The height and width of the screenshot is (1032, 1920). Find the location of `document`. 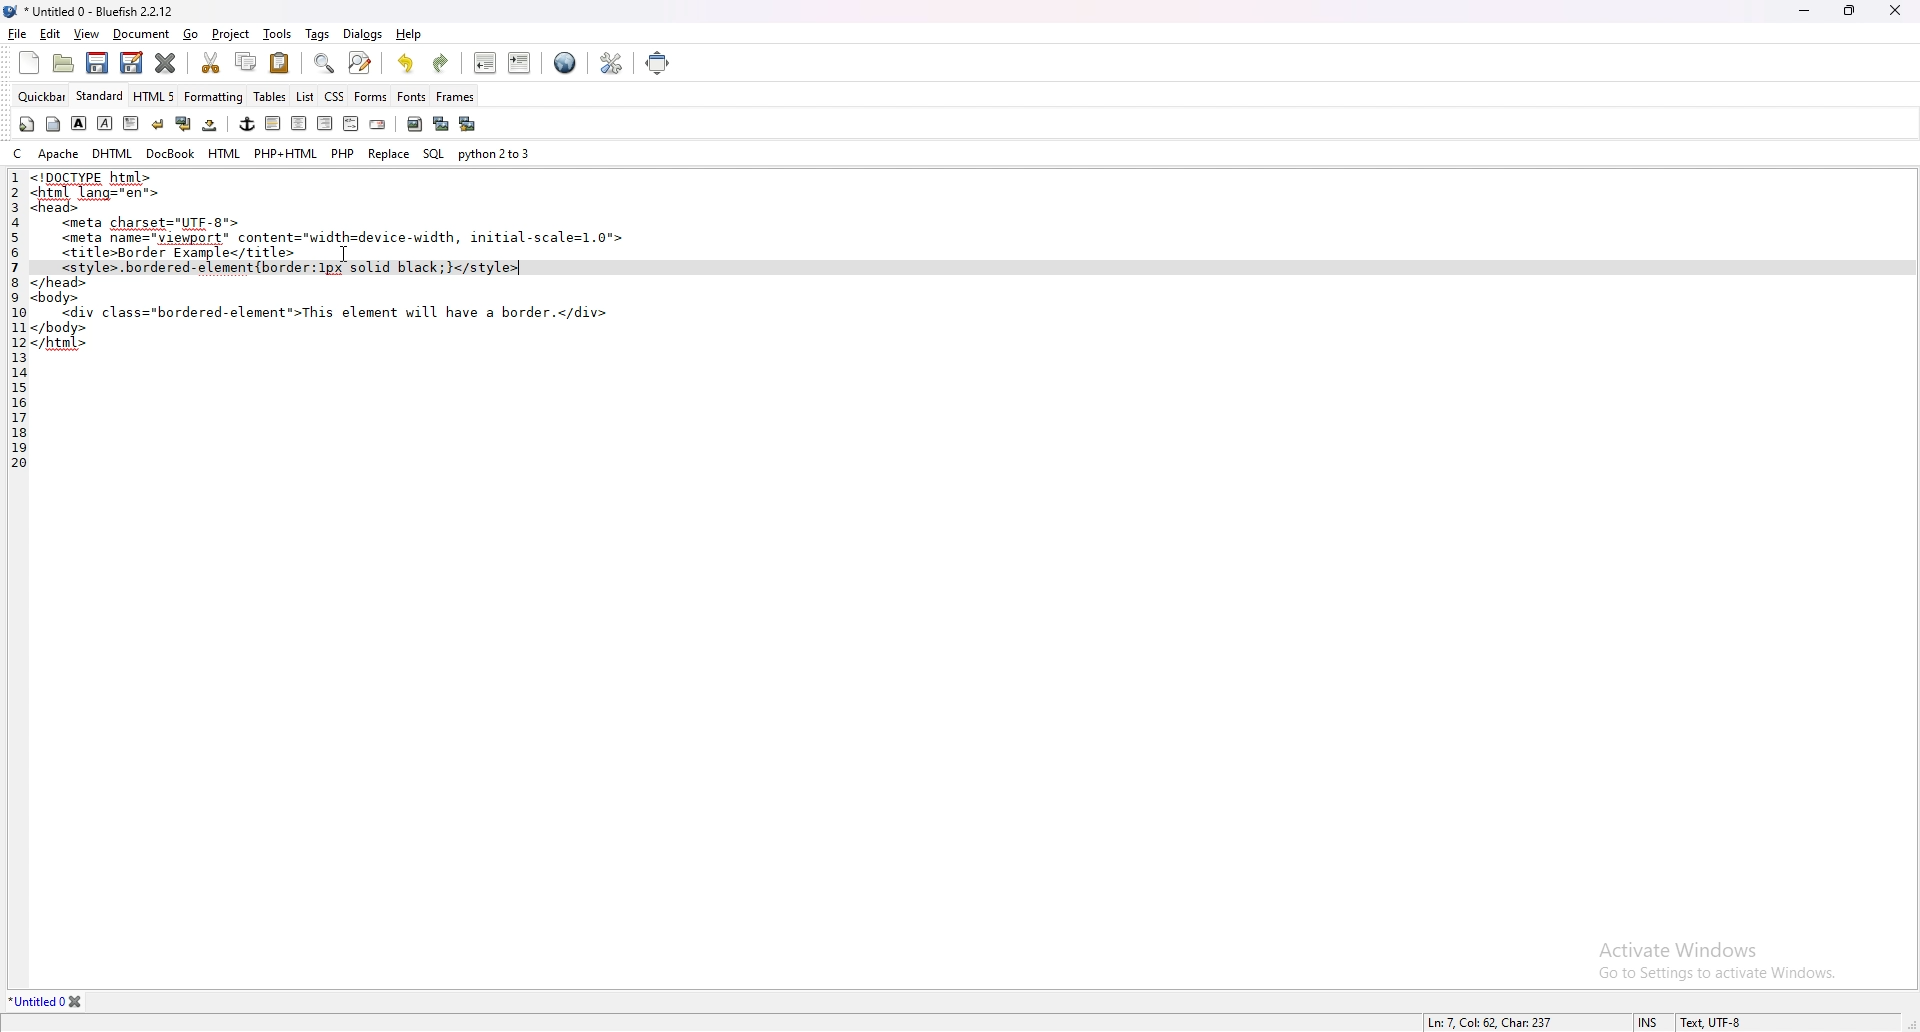

document is located at coordinates (141, 35).